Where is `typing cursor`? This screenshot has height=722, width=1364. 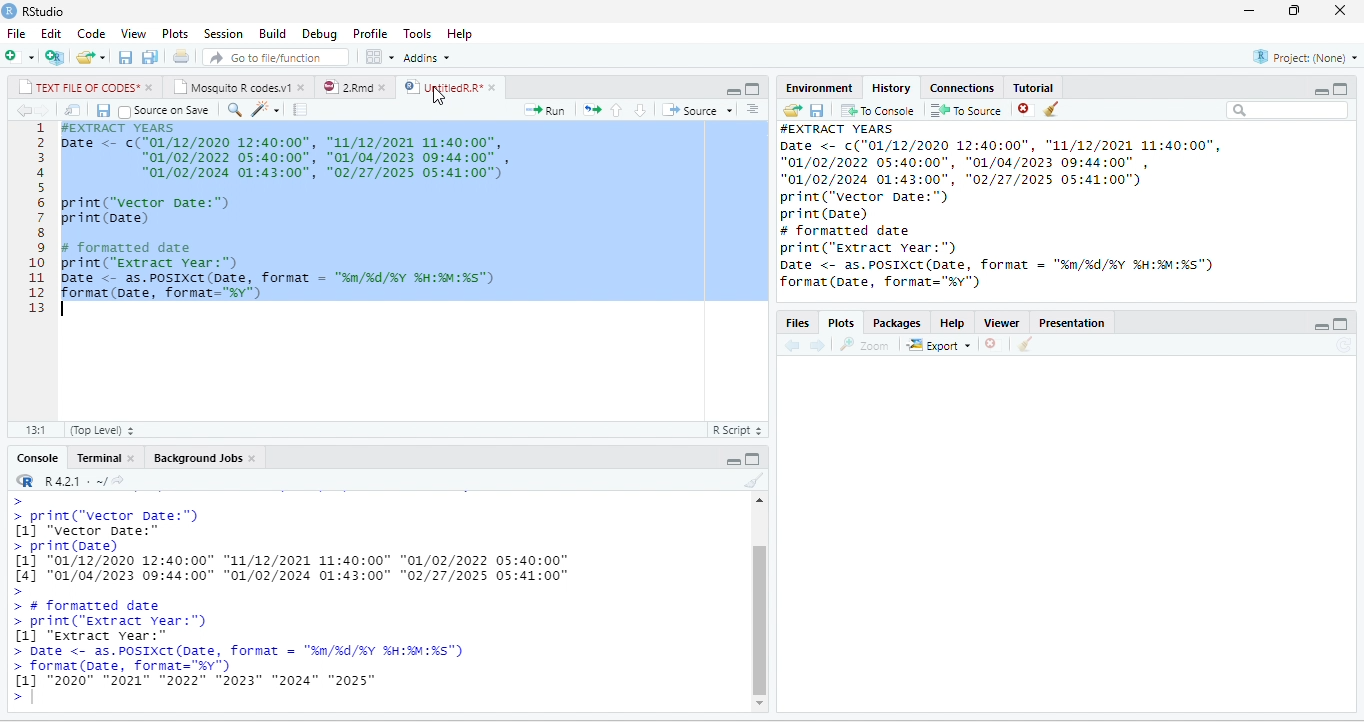 typing cursor is located at coordinates (66, 310).